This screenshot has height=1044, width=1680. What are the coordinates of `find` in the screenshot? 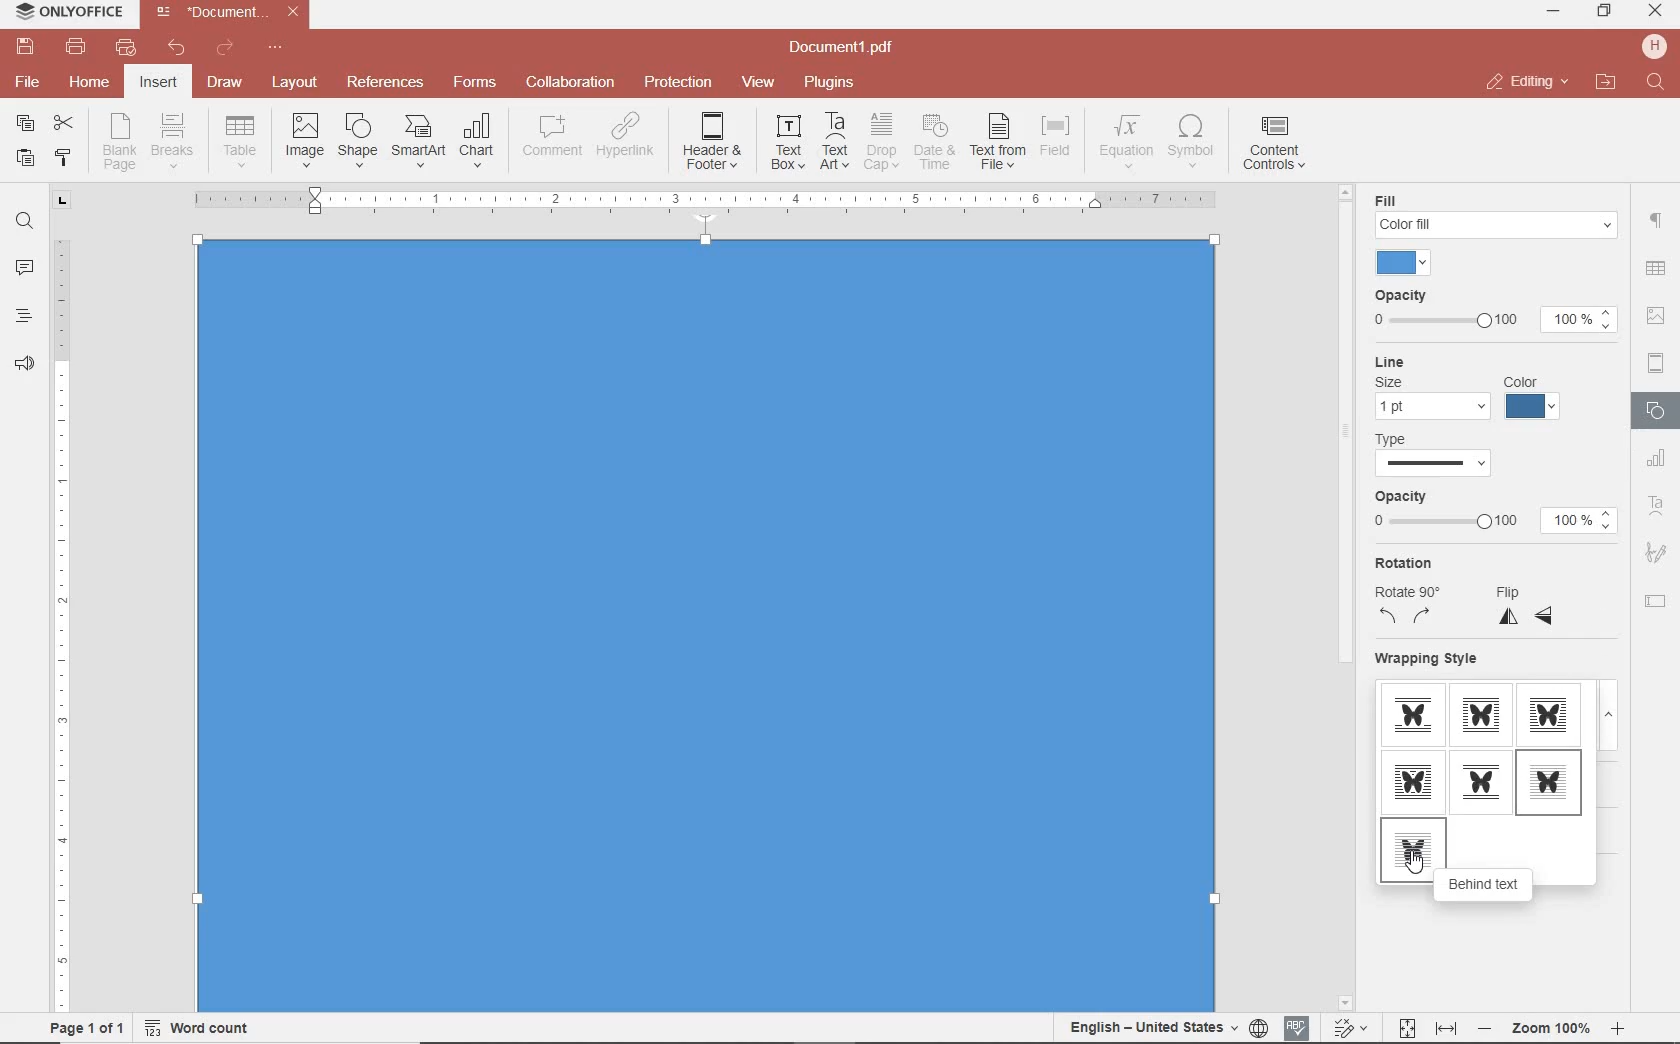 It's located at (24, 219).